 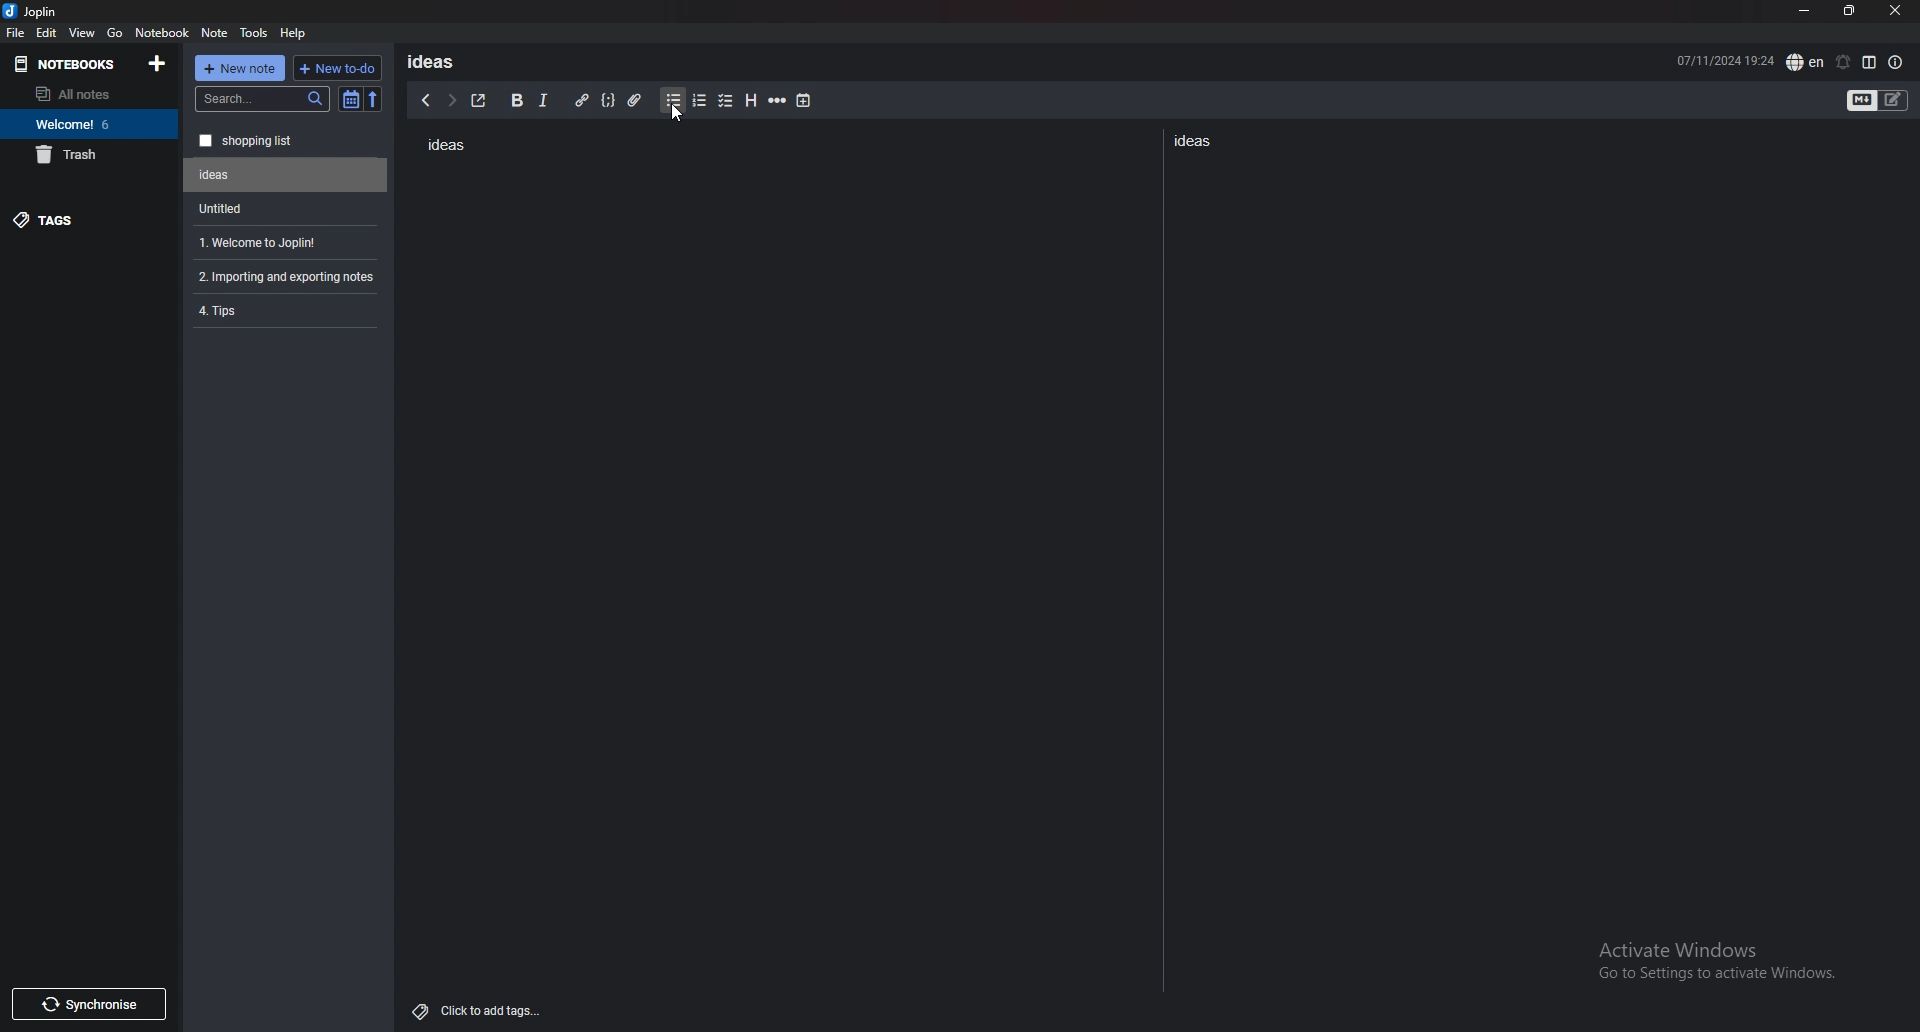 I want to click on go, so click(x=115, y=31).